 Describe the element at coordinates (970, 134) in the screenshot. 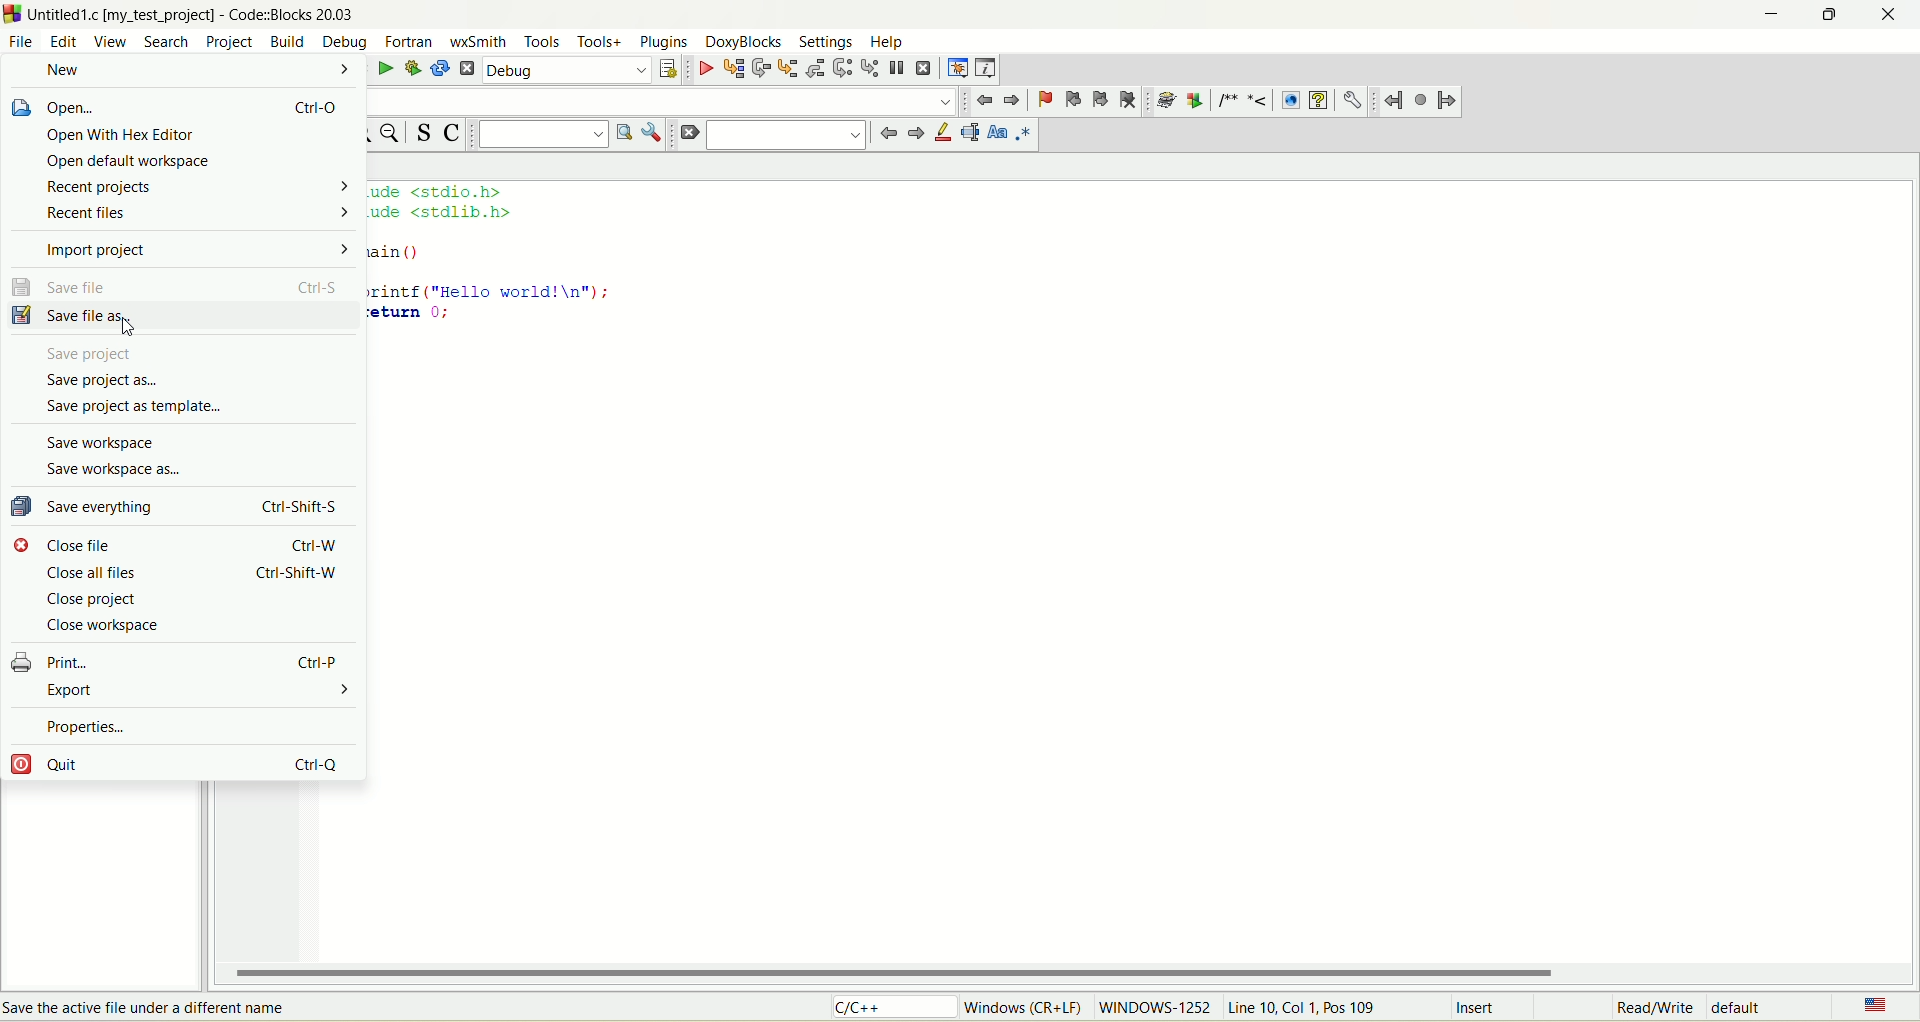

I see `selected text` at that location.